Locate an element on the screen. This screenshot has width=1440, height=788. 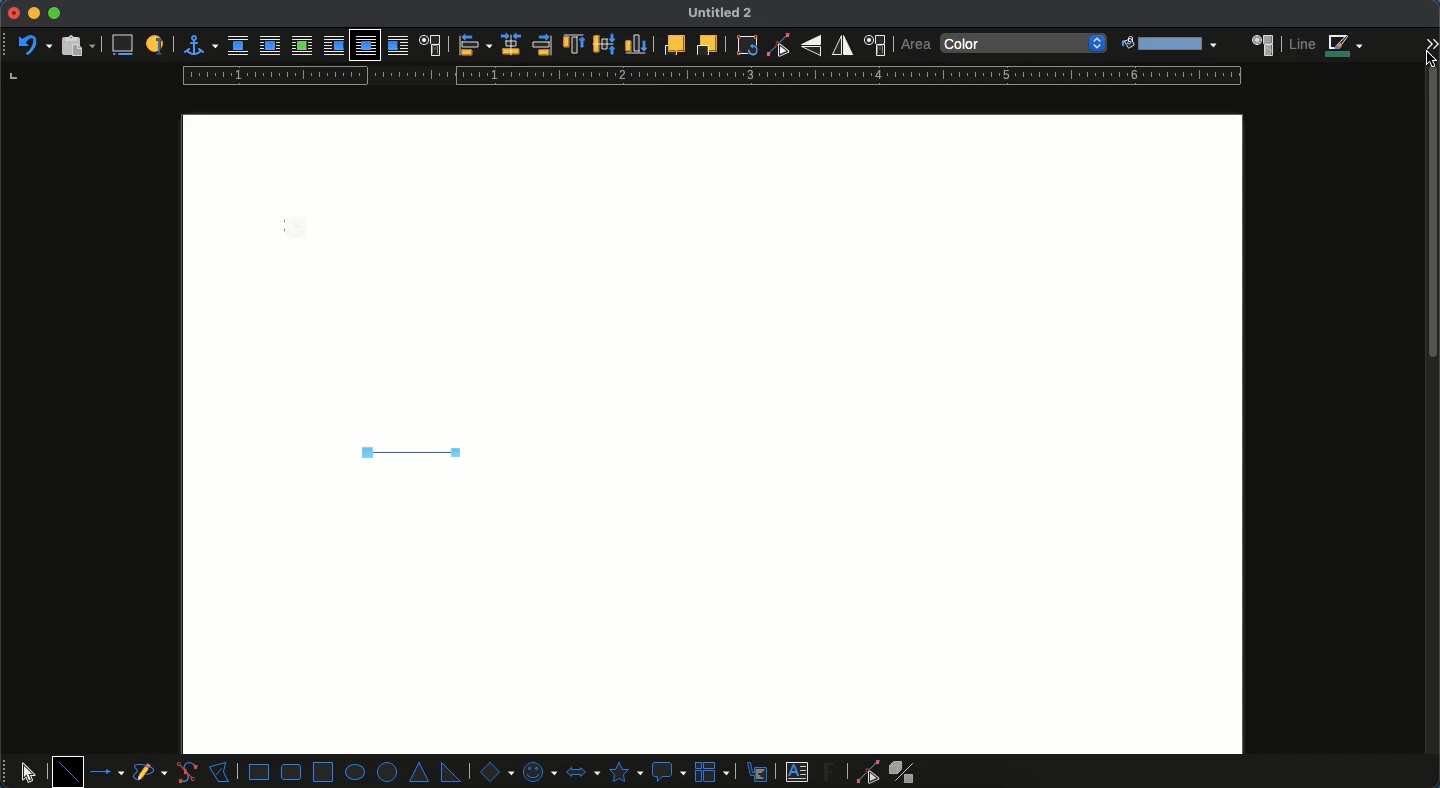
isosceles triangle is located at coordinates (421, 773).